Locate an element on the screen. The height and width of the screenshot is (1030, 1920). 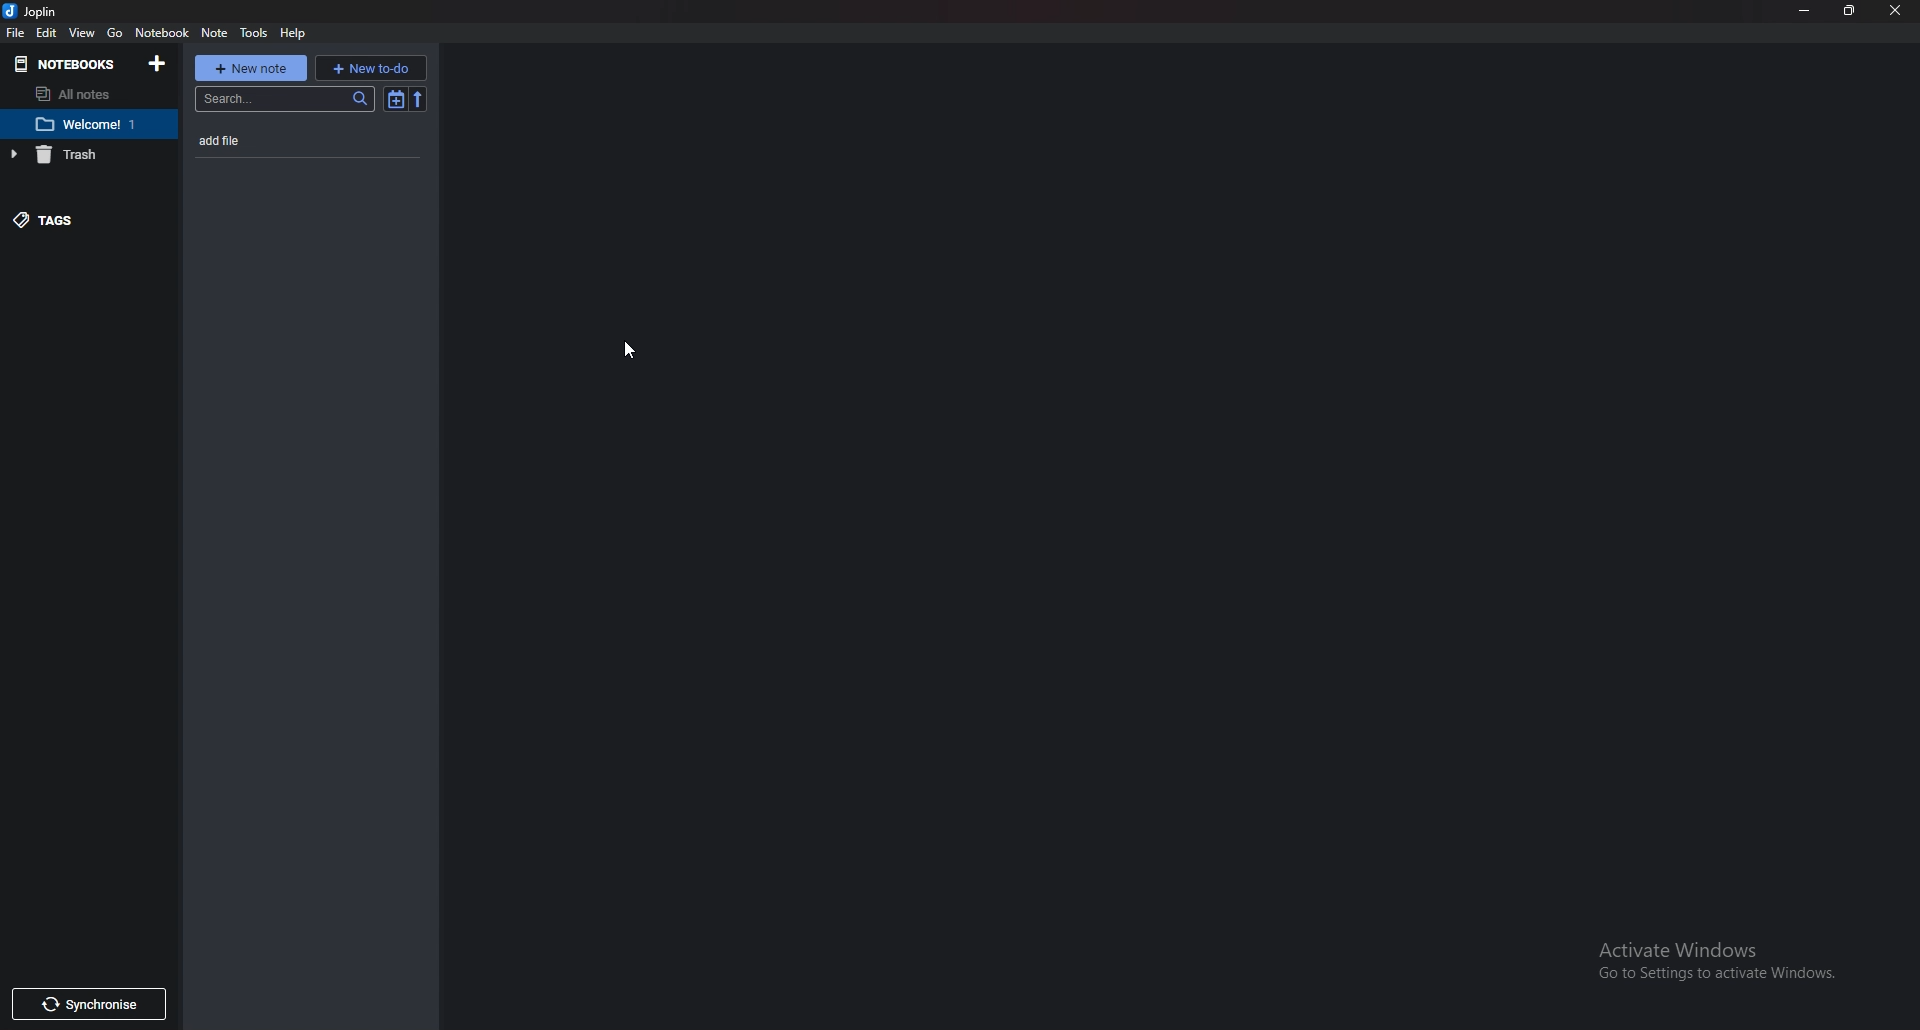
help is located at coordinates (294, 34).